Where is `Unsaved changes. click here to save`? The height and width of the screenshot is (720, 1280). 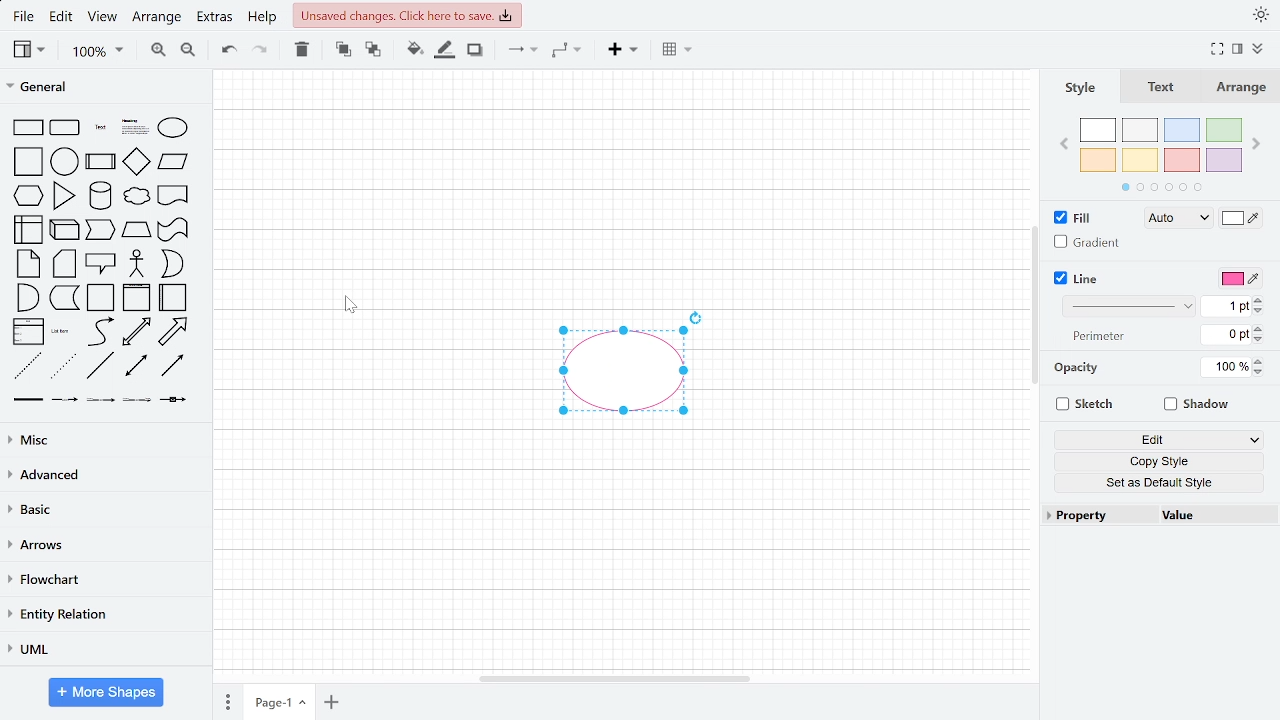 Unsaved changes. click here to save is located at coordinates (406, 15).